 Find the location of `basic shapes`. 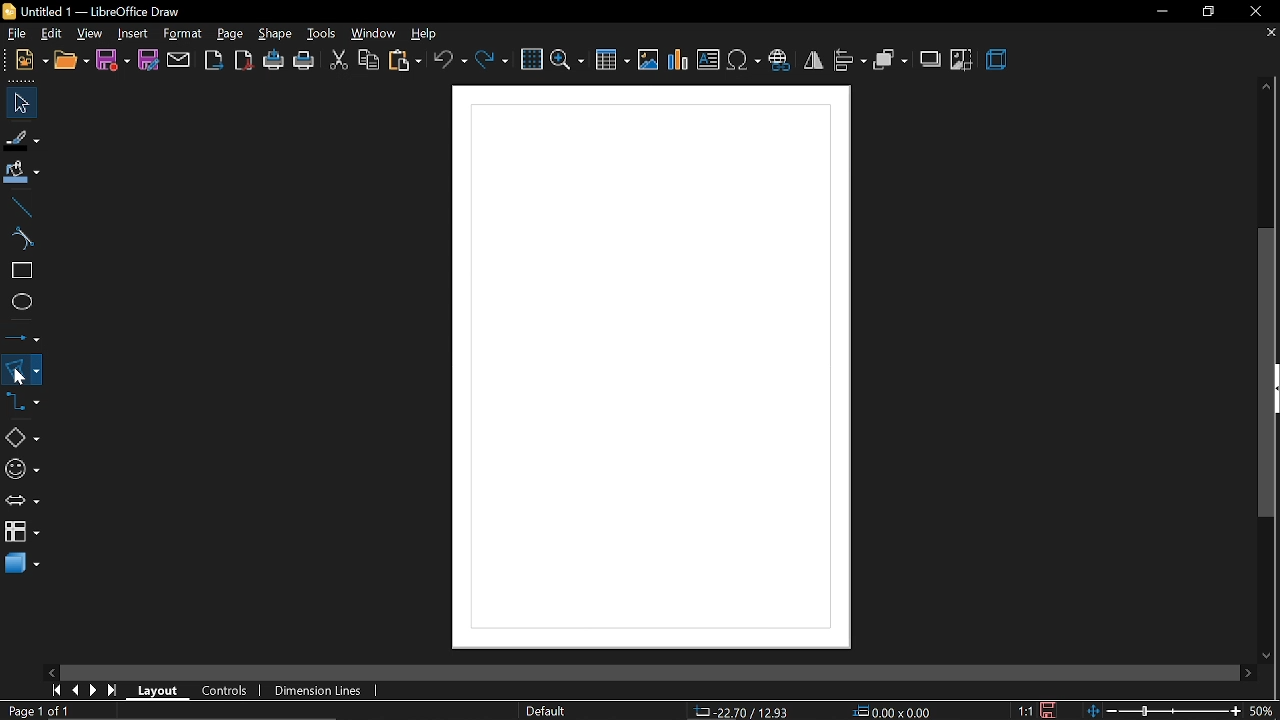

basic shapes is located at coordinates (21, 439).